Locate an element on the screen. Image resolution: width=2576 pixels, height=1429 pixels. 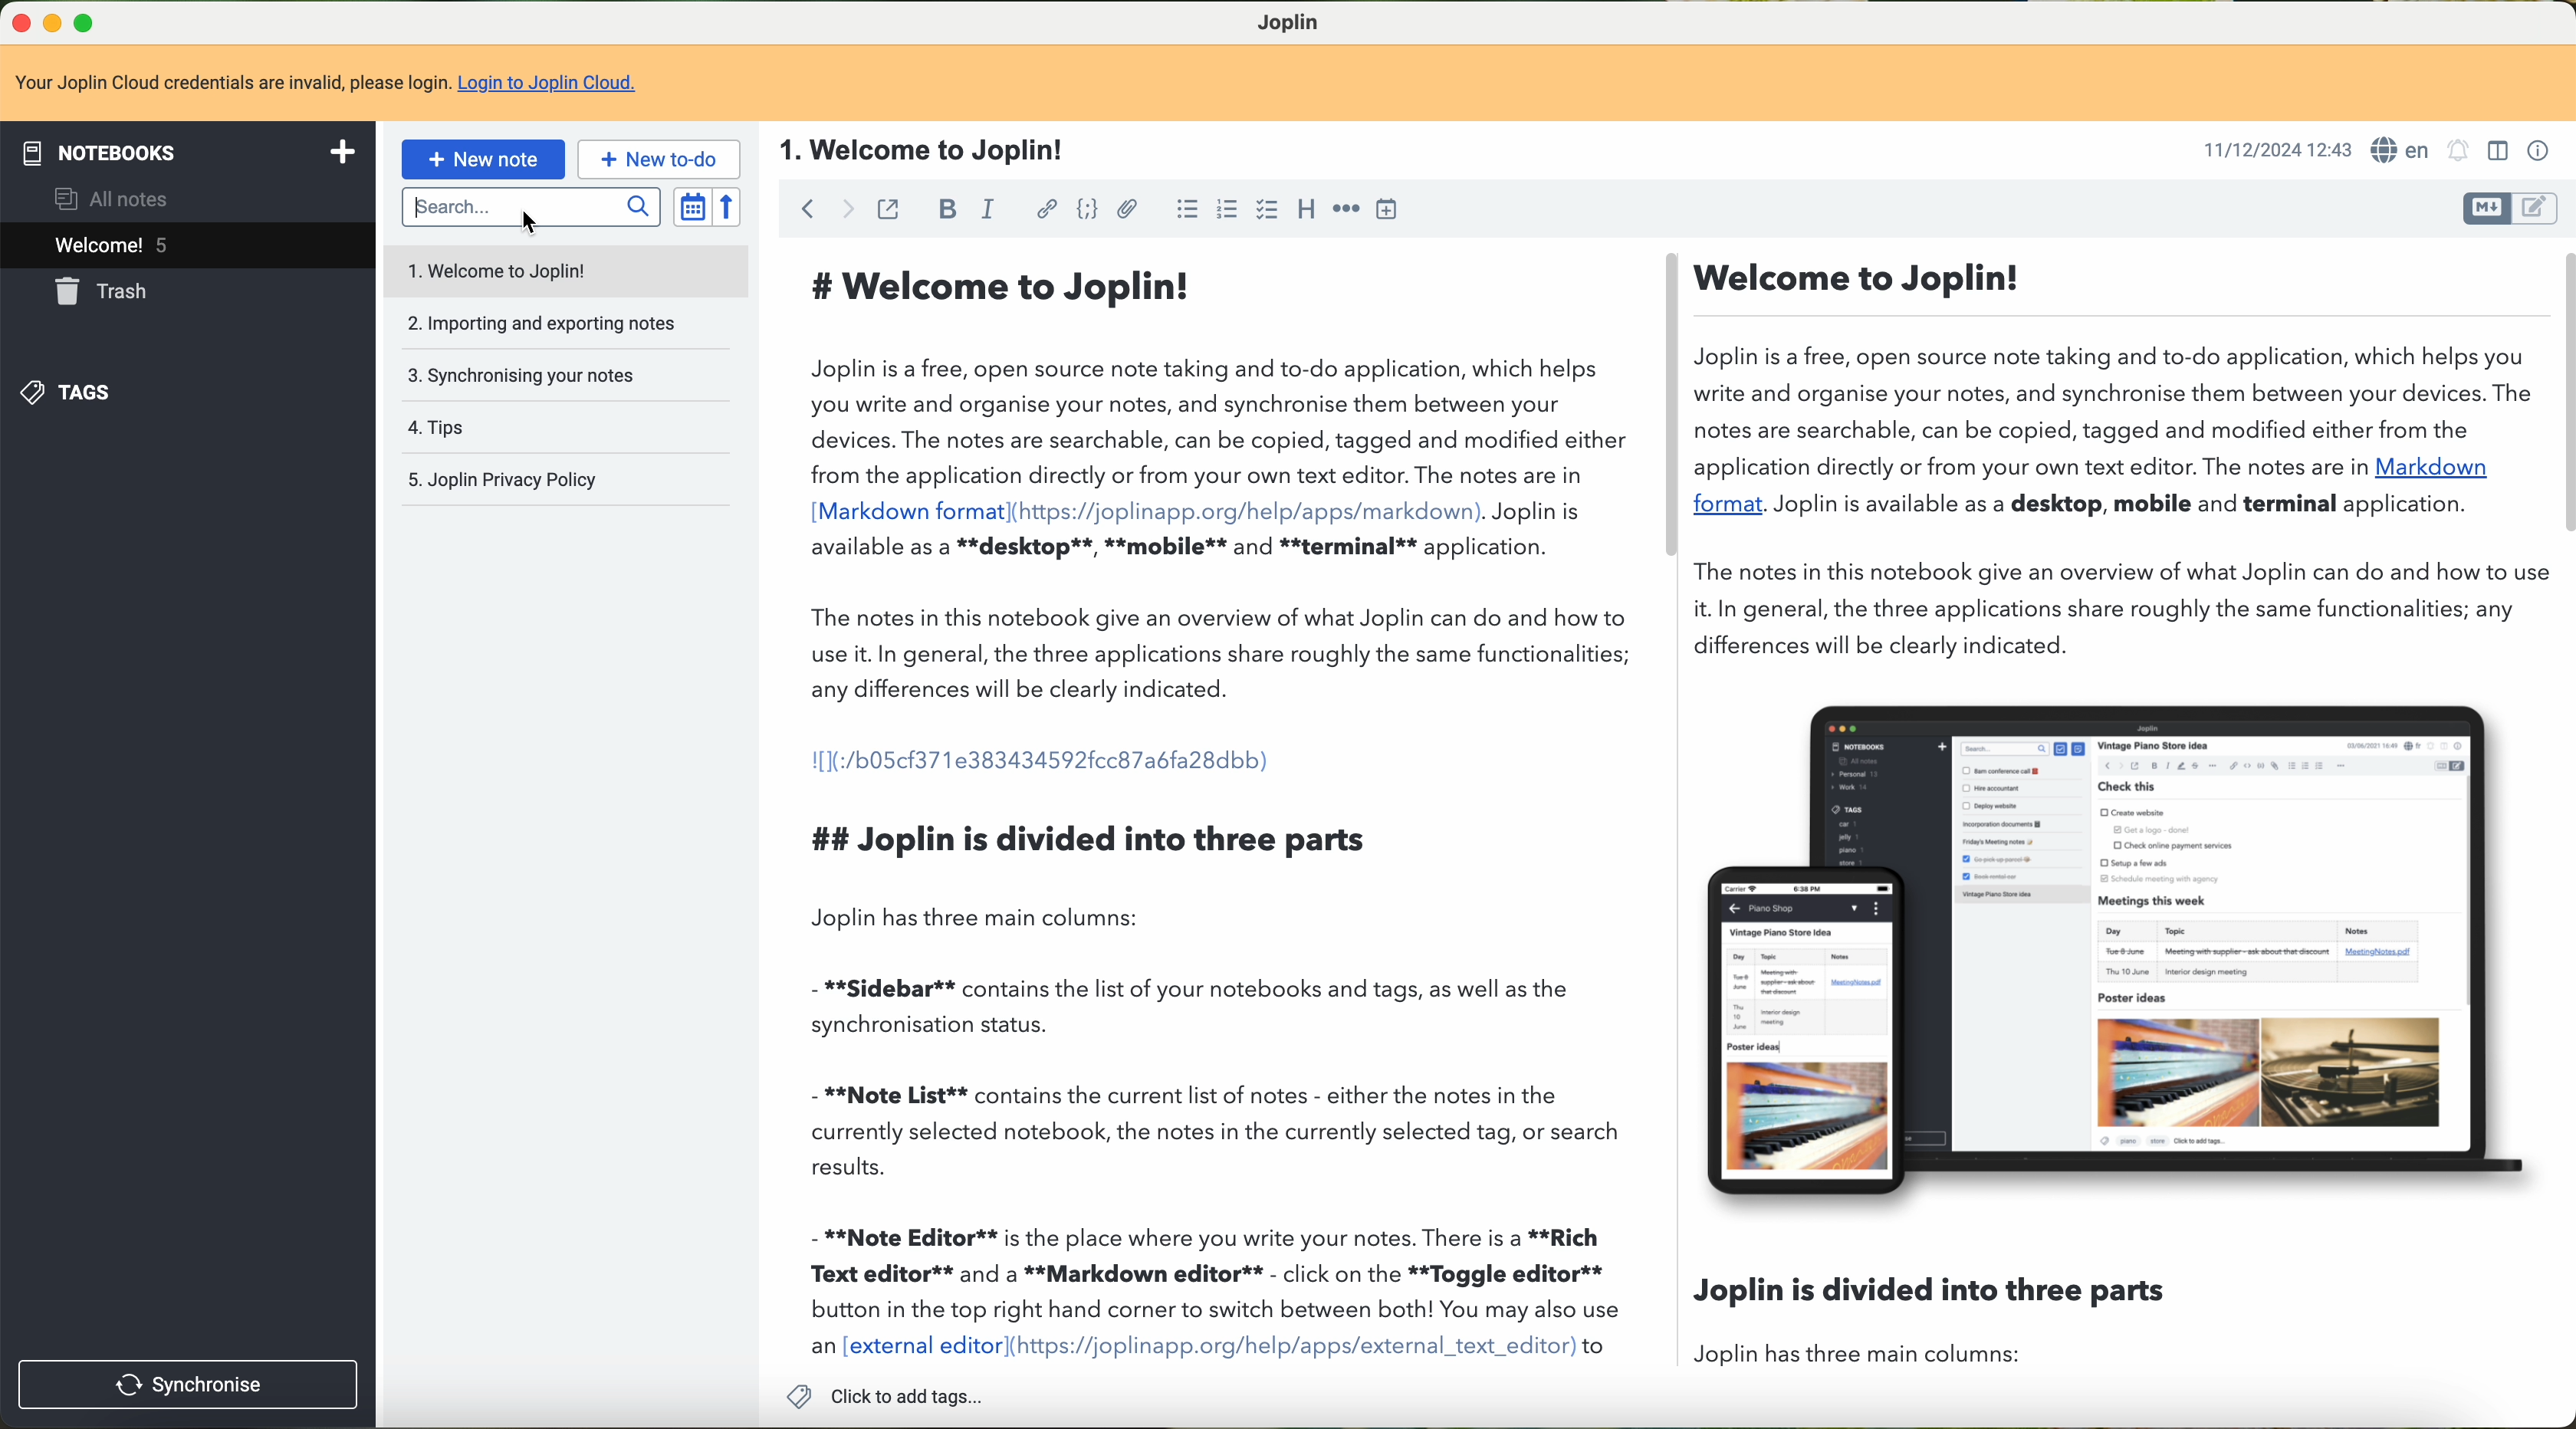
insert time is located at coordinates (1386, 207).